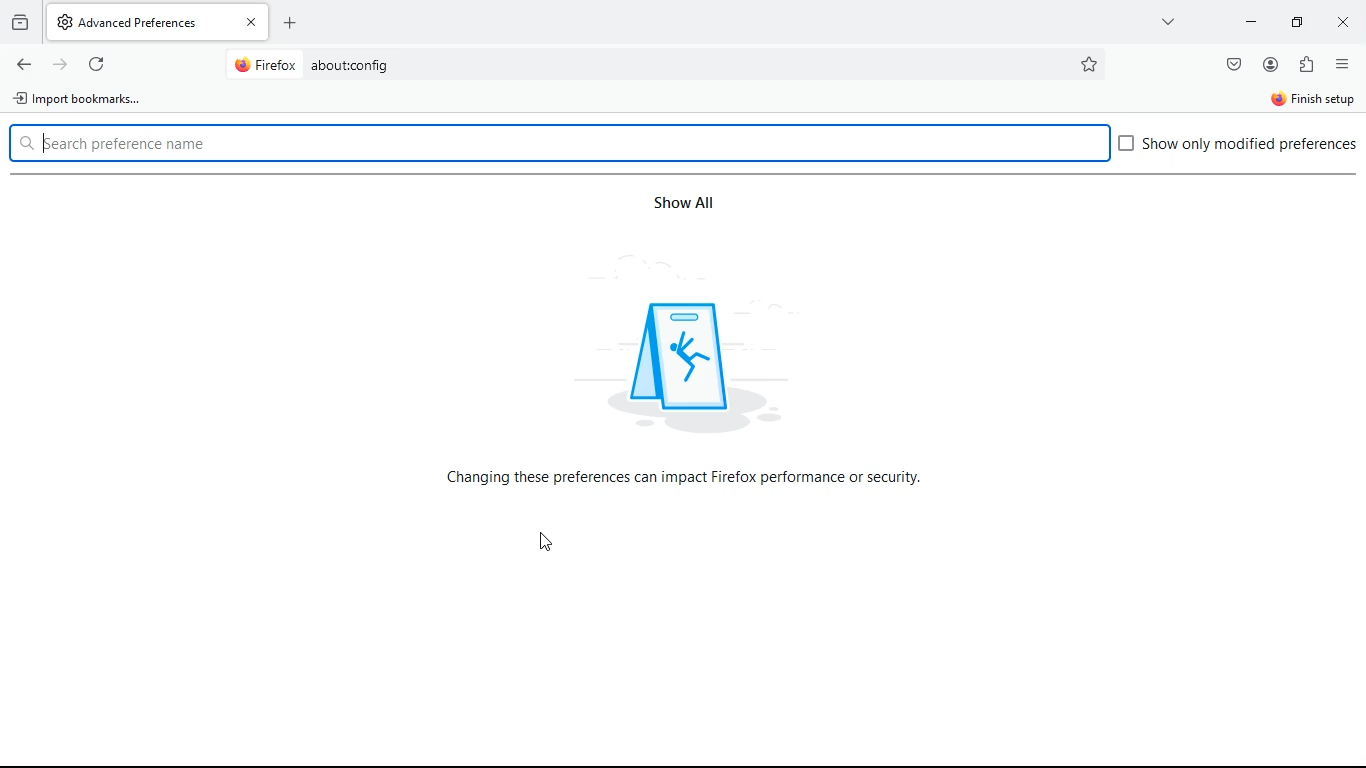 Image resolution: width=1366 pixels, height=768 pixels. What do you see at coordinates (99, 66) in the screenshot?
I see `refresh` at bounding box center [99, 66].